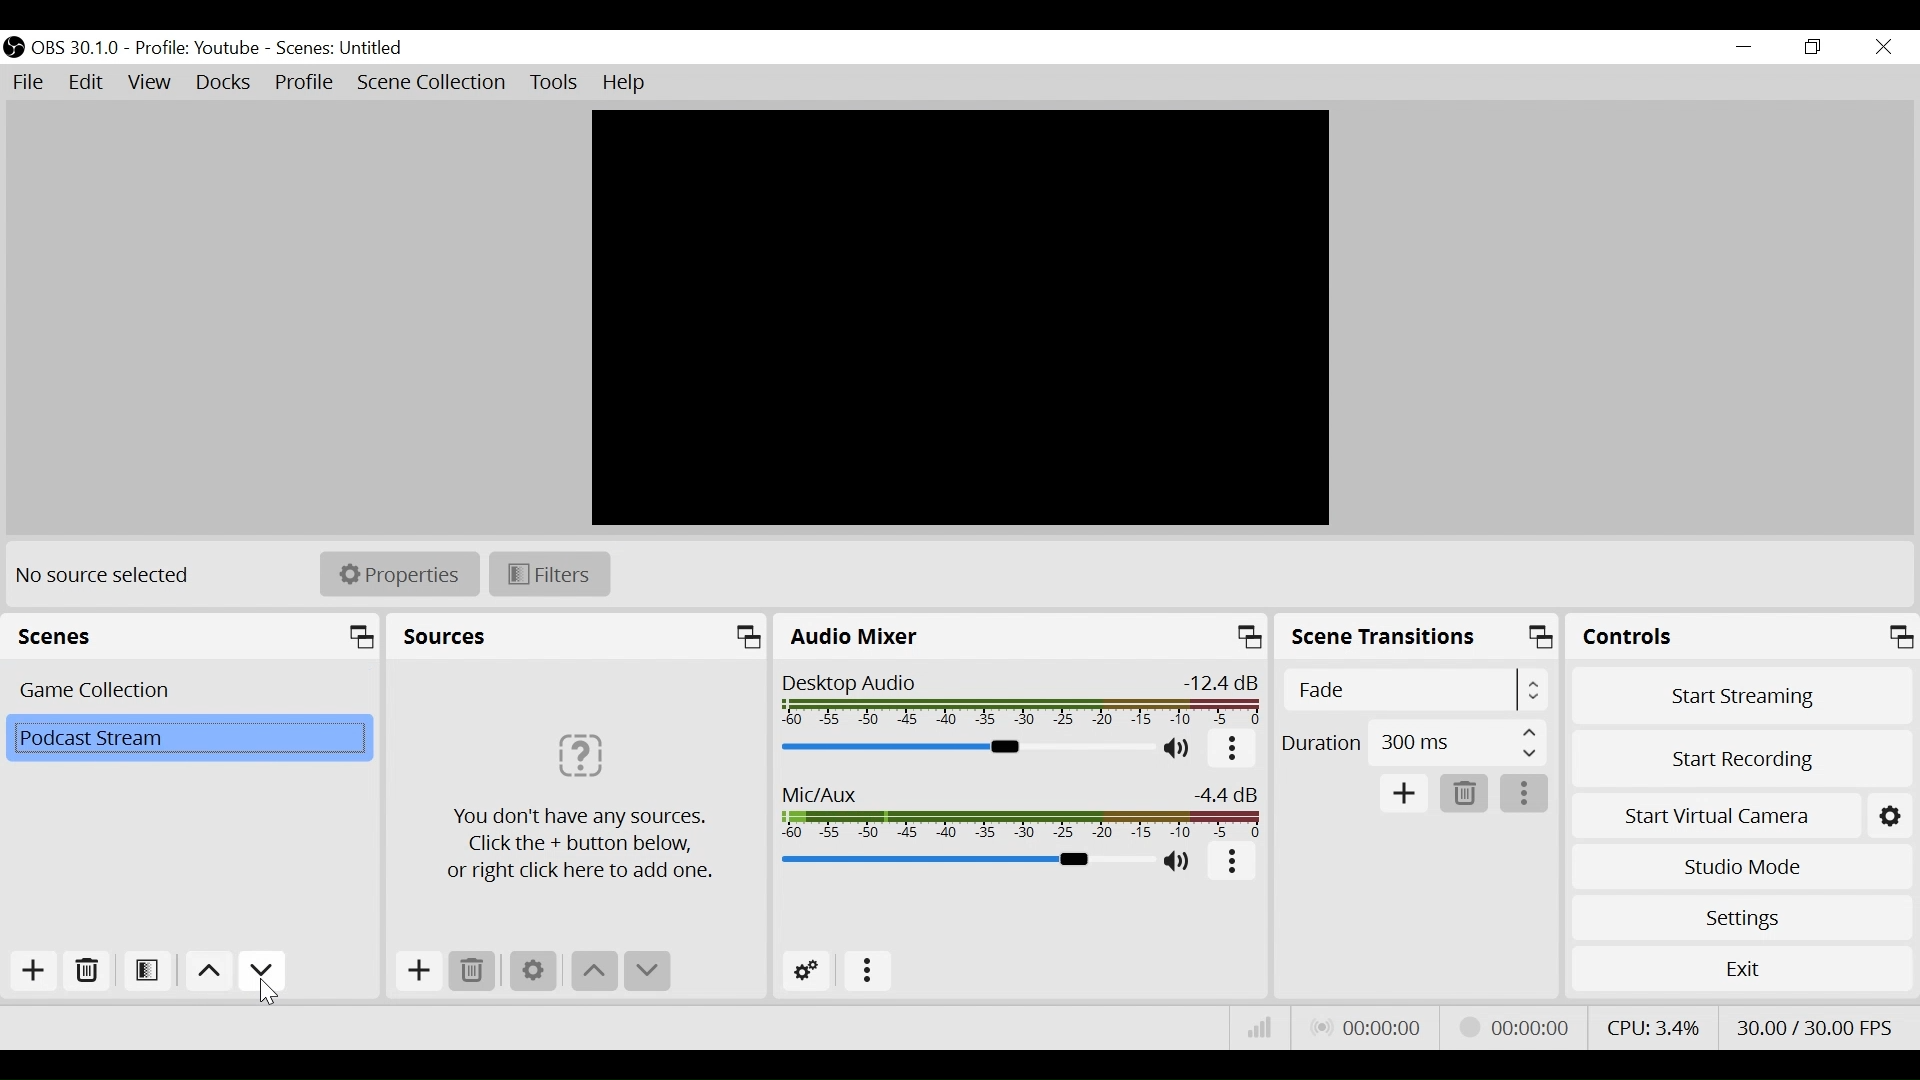 This screenshot has height=1080, width=1920. I want to click on Audio Mixer, so click(1021, 637).